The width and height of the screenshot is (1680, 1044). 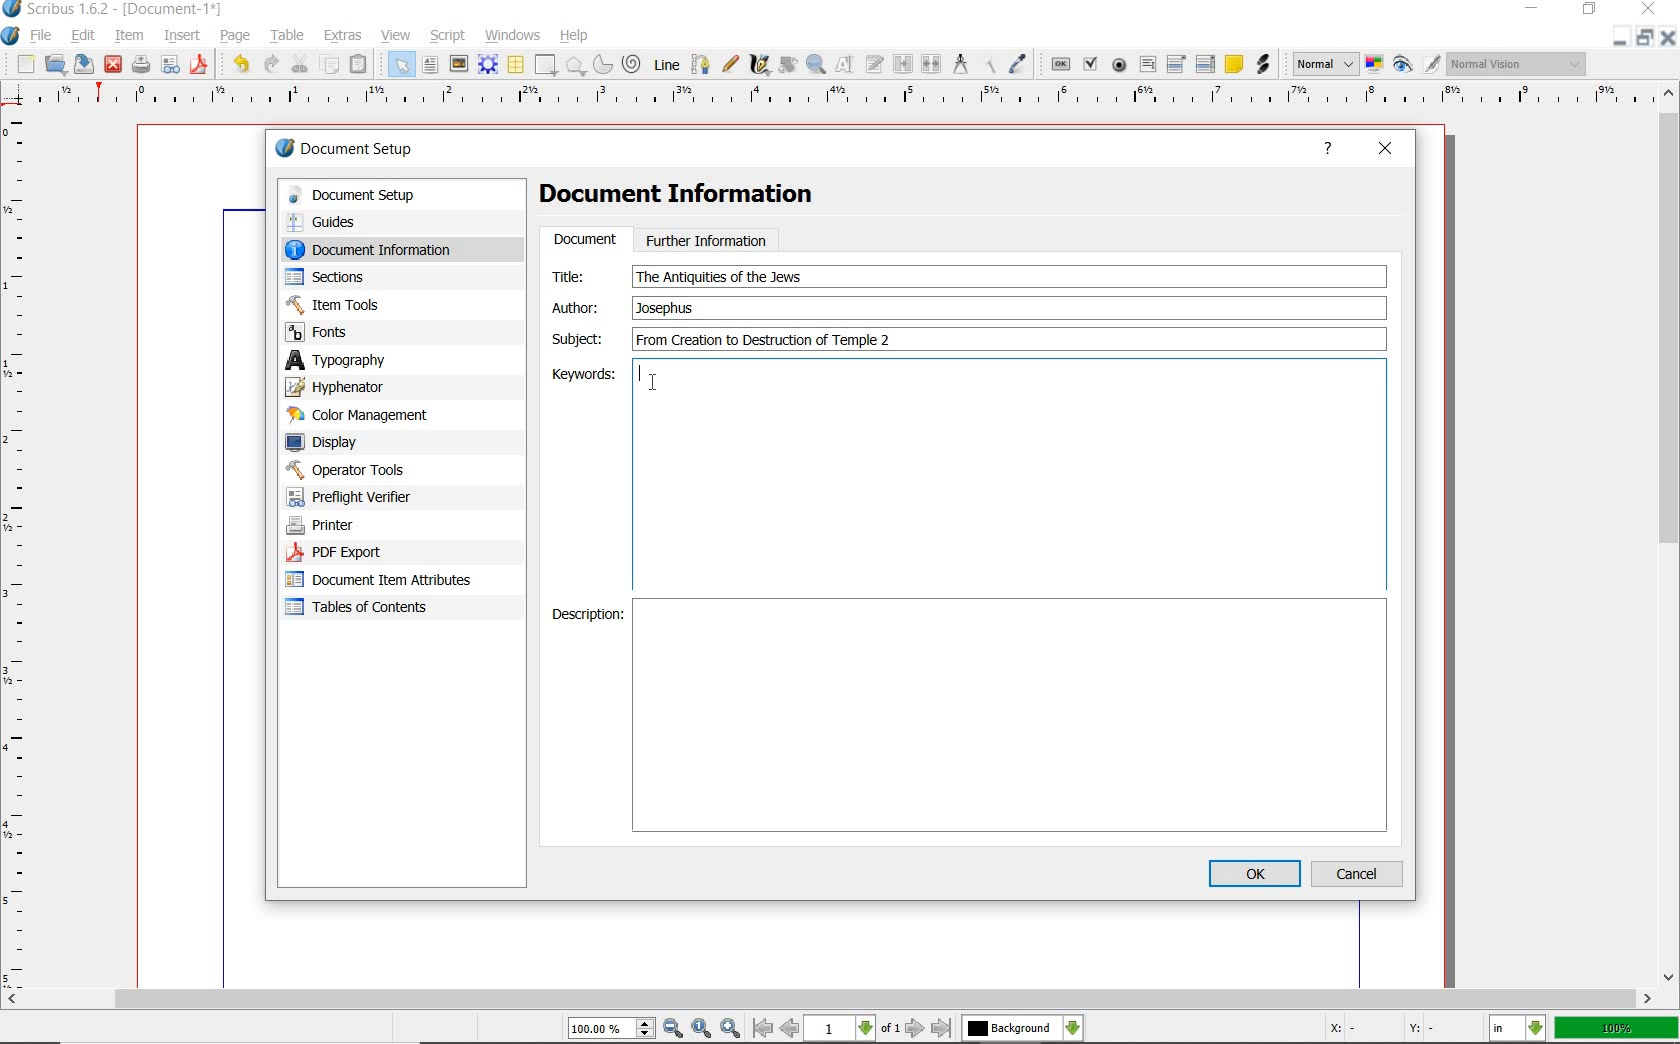 What do you see at coordinates (1374, 64) in the screenshot?
I see `toggle color management` at bounding box center [1374, 64].